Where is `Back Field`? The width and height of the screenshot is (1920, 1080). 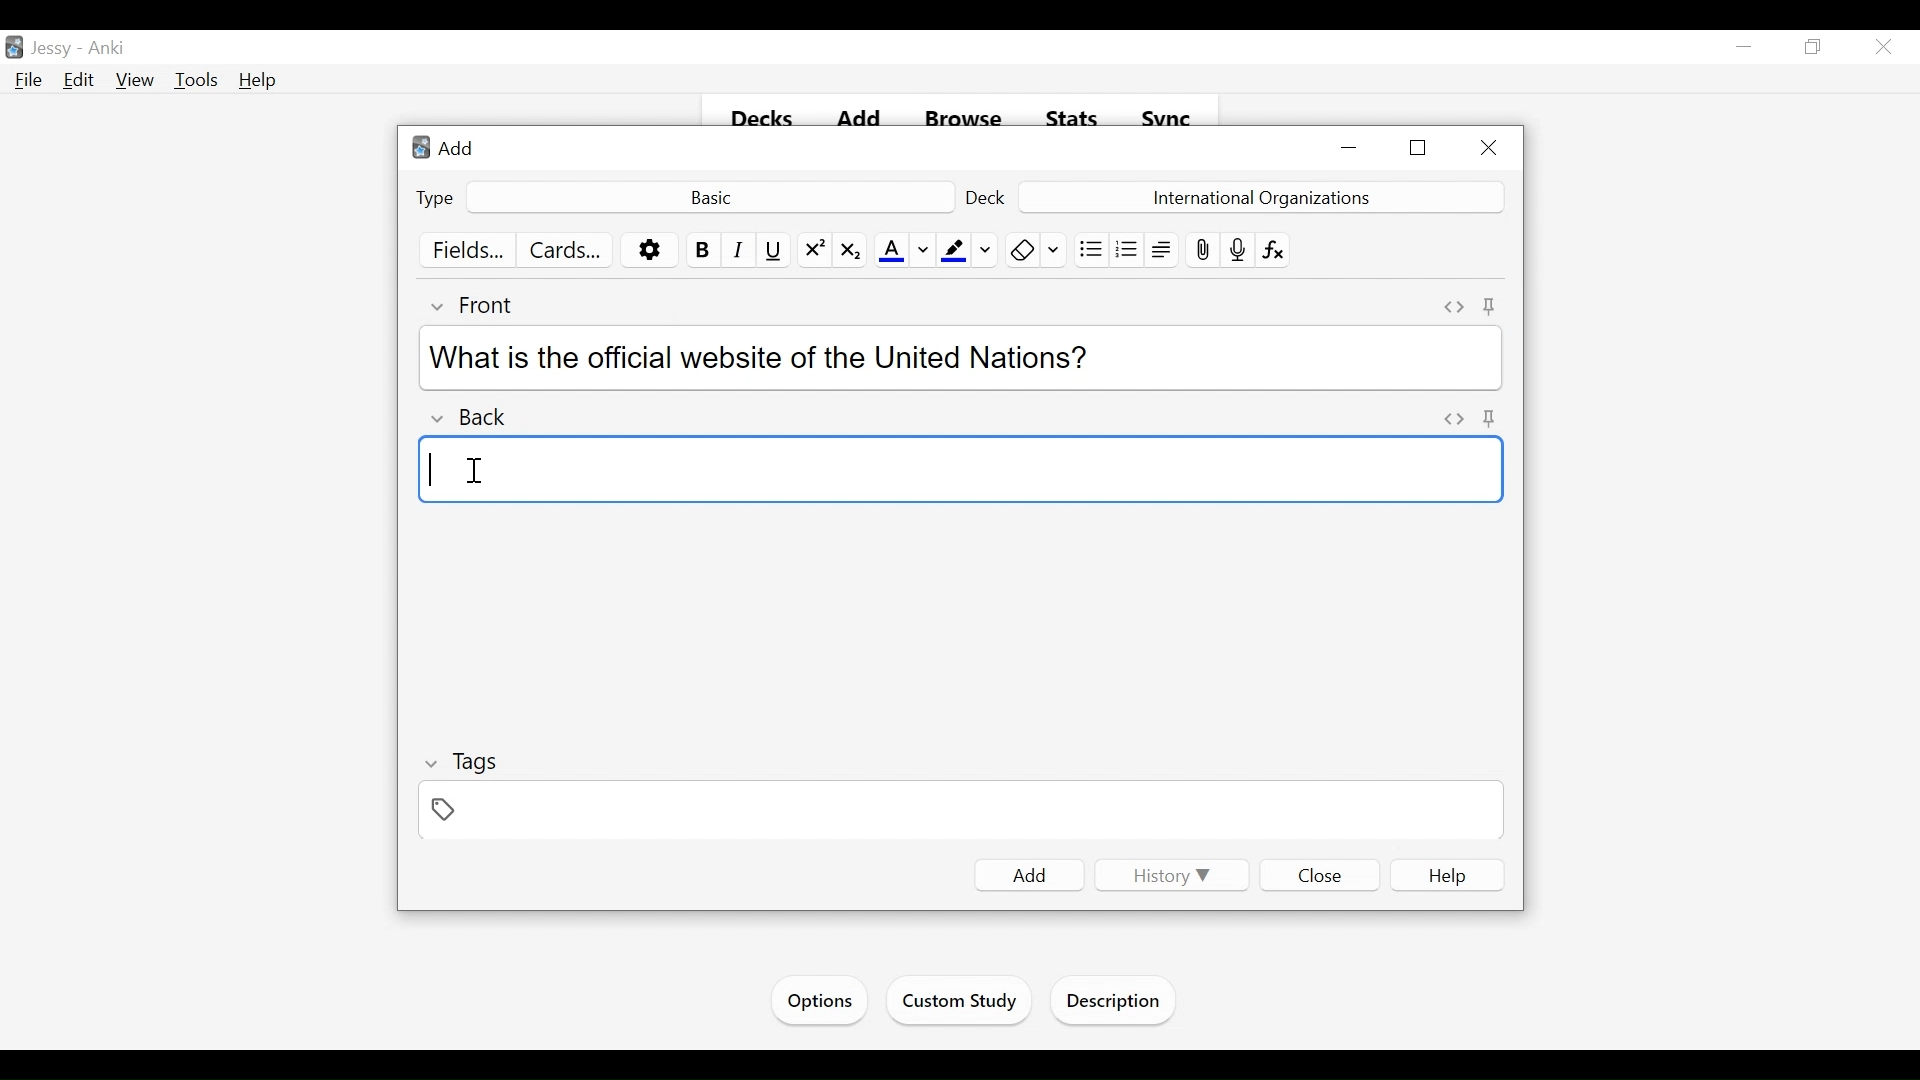 Back Field is located at coordinates (957, 472).